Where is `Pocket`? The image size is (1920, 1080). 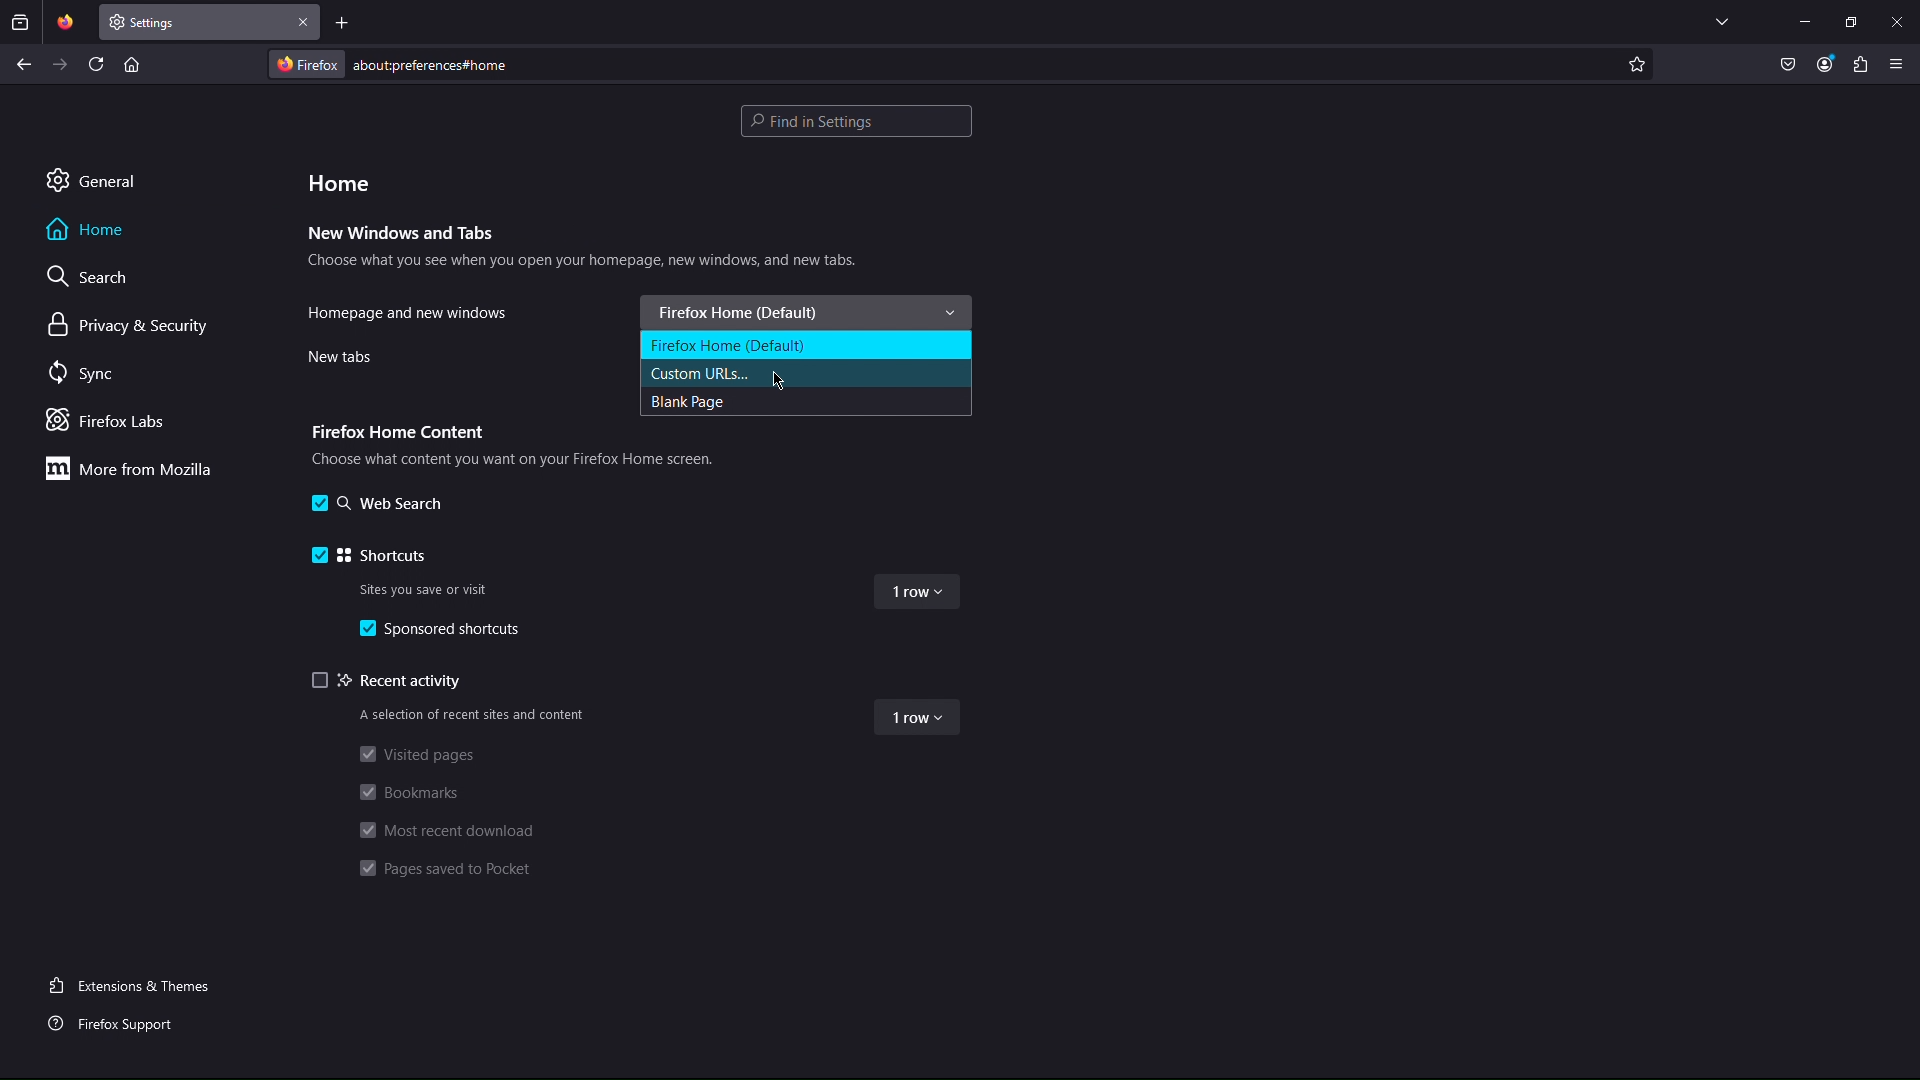 Pocket is located at coordinates (1789, 66).